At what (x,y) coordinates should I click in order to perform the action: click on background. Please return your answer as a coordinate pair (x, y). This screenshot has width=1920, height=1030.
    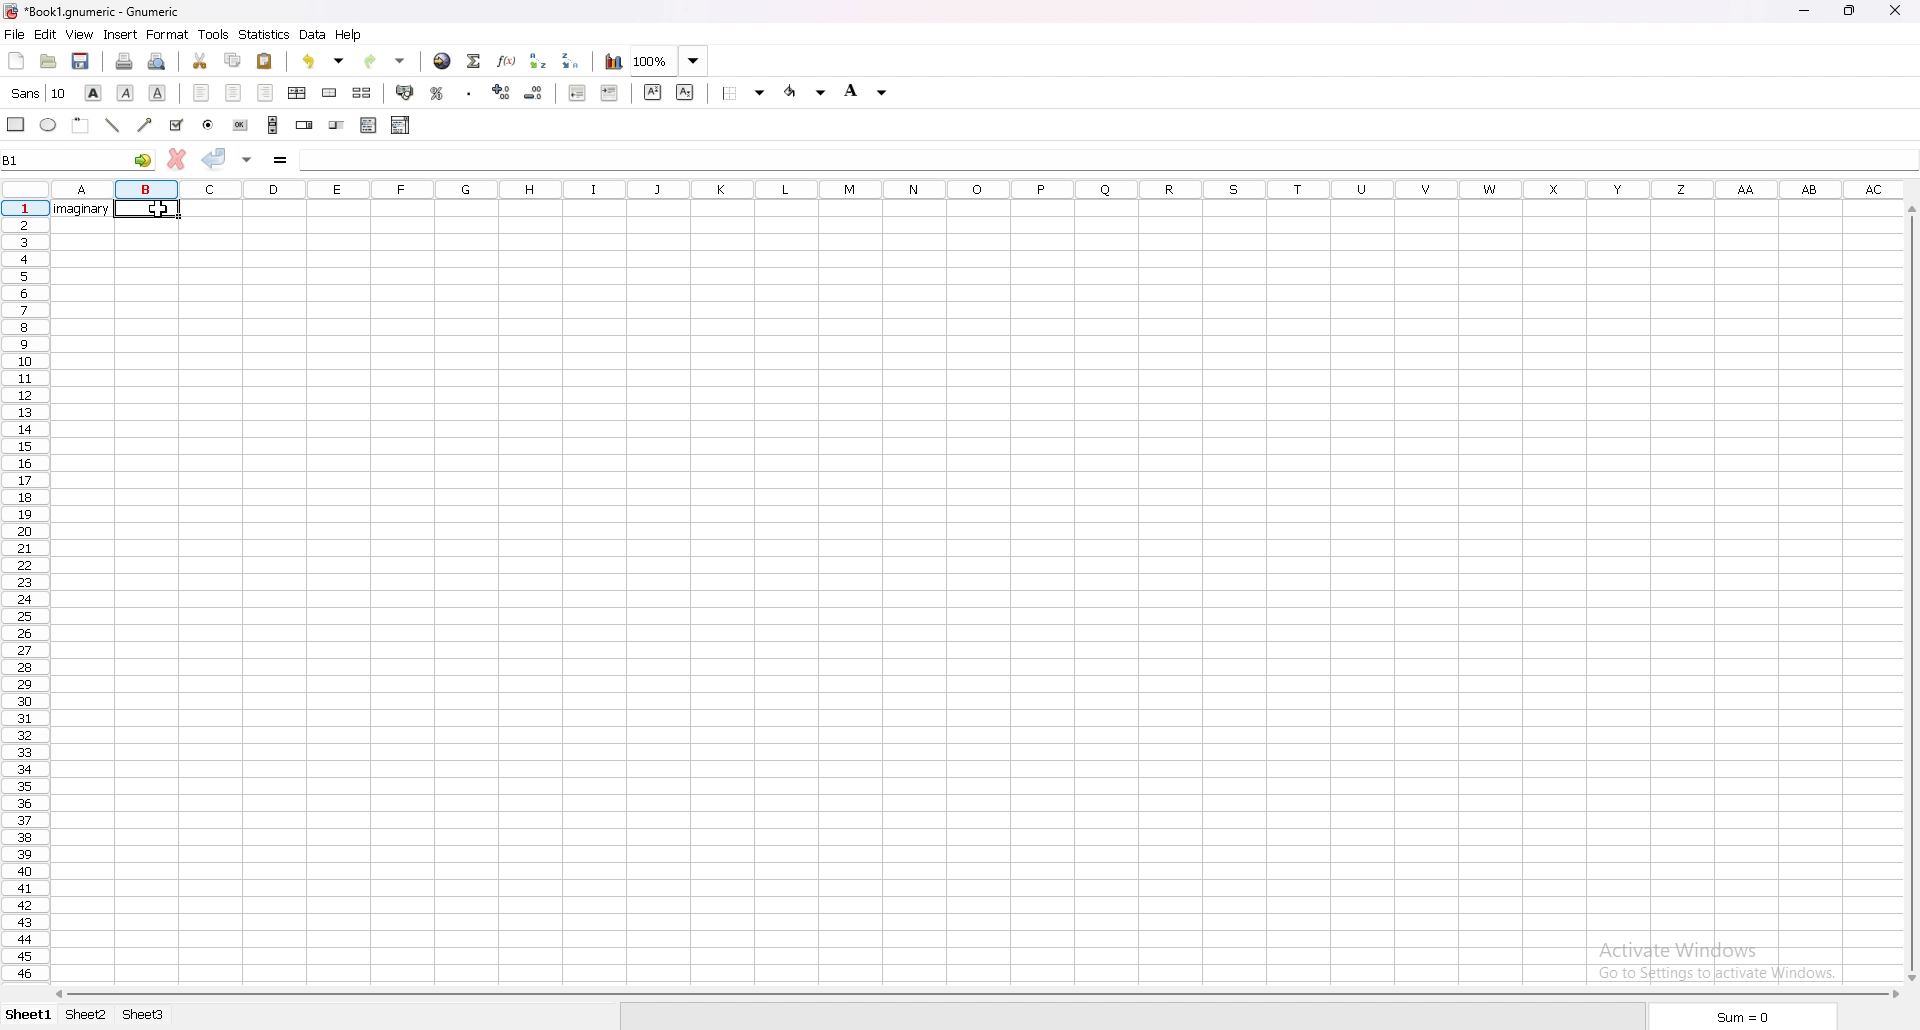
    Looking at the image, I should click on (867, 93).